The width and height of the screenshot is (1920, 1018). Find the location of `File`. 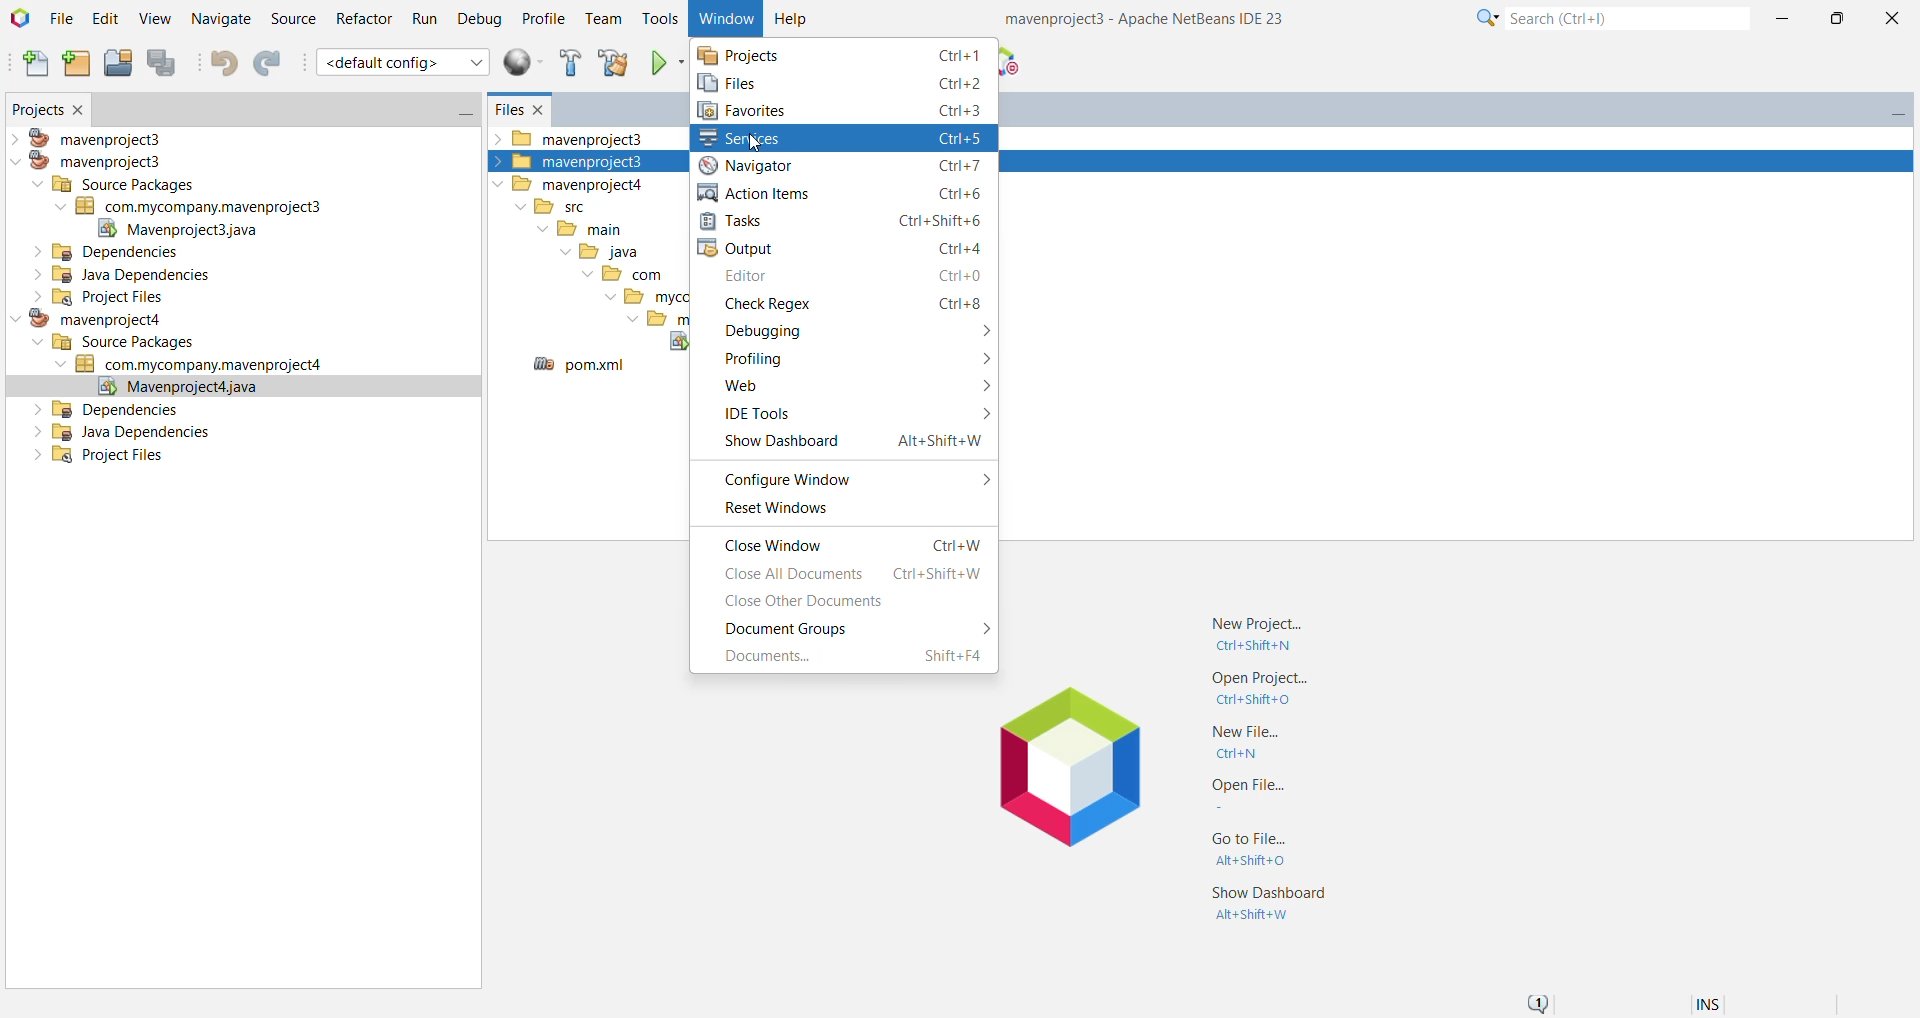

File is located at coordinates (62, 19).